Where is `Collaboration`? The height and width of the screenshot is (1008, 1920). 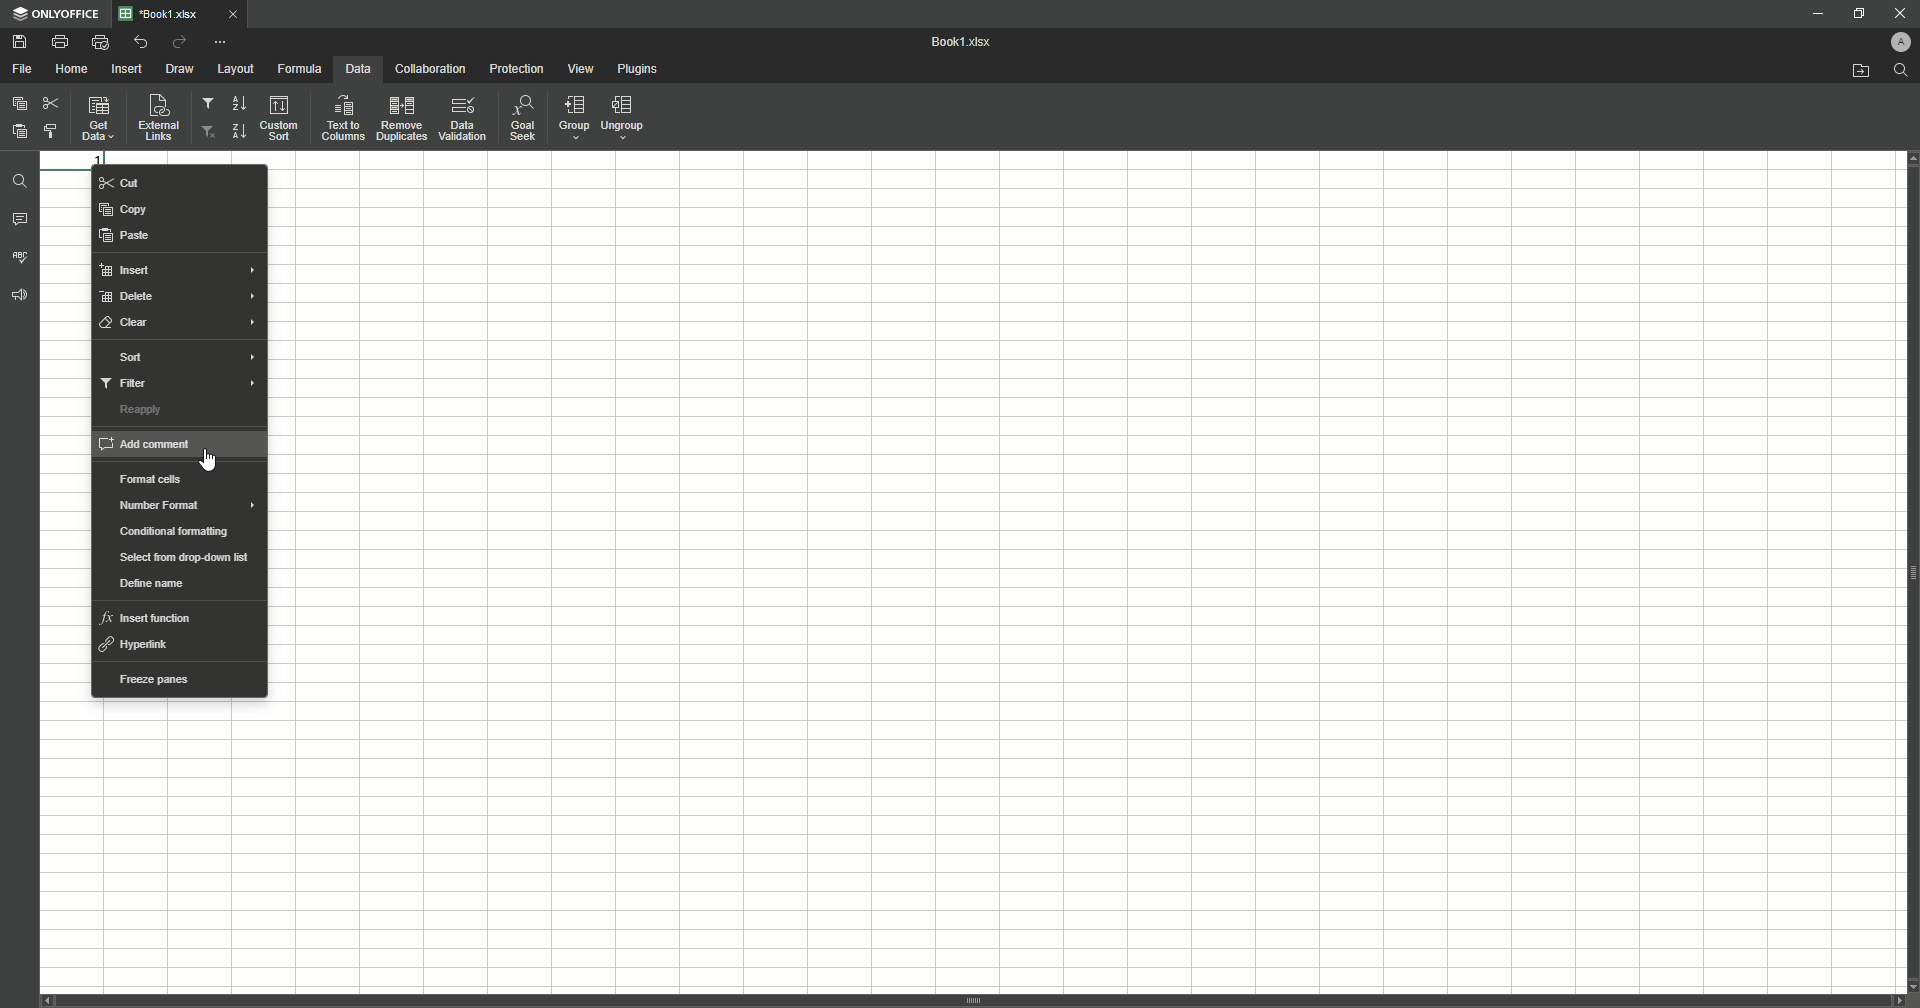 Collaboration is located at coordinates (429, 70).